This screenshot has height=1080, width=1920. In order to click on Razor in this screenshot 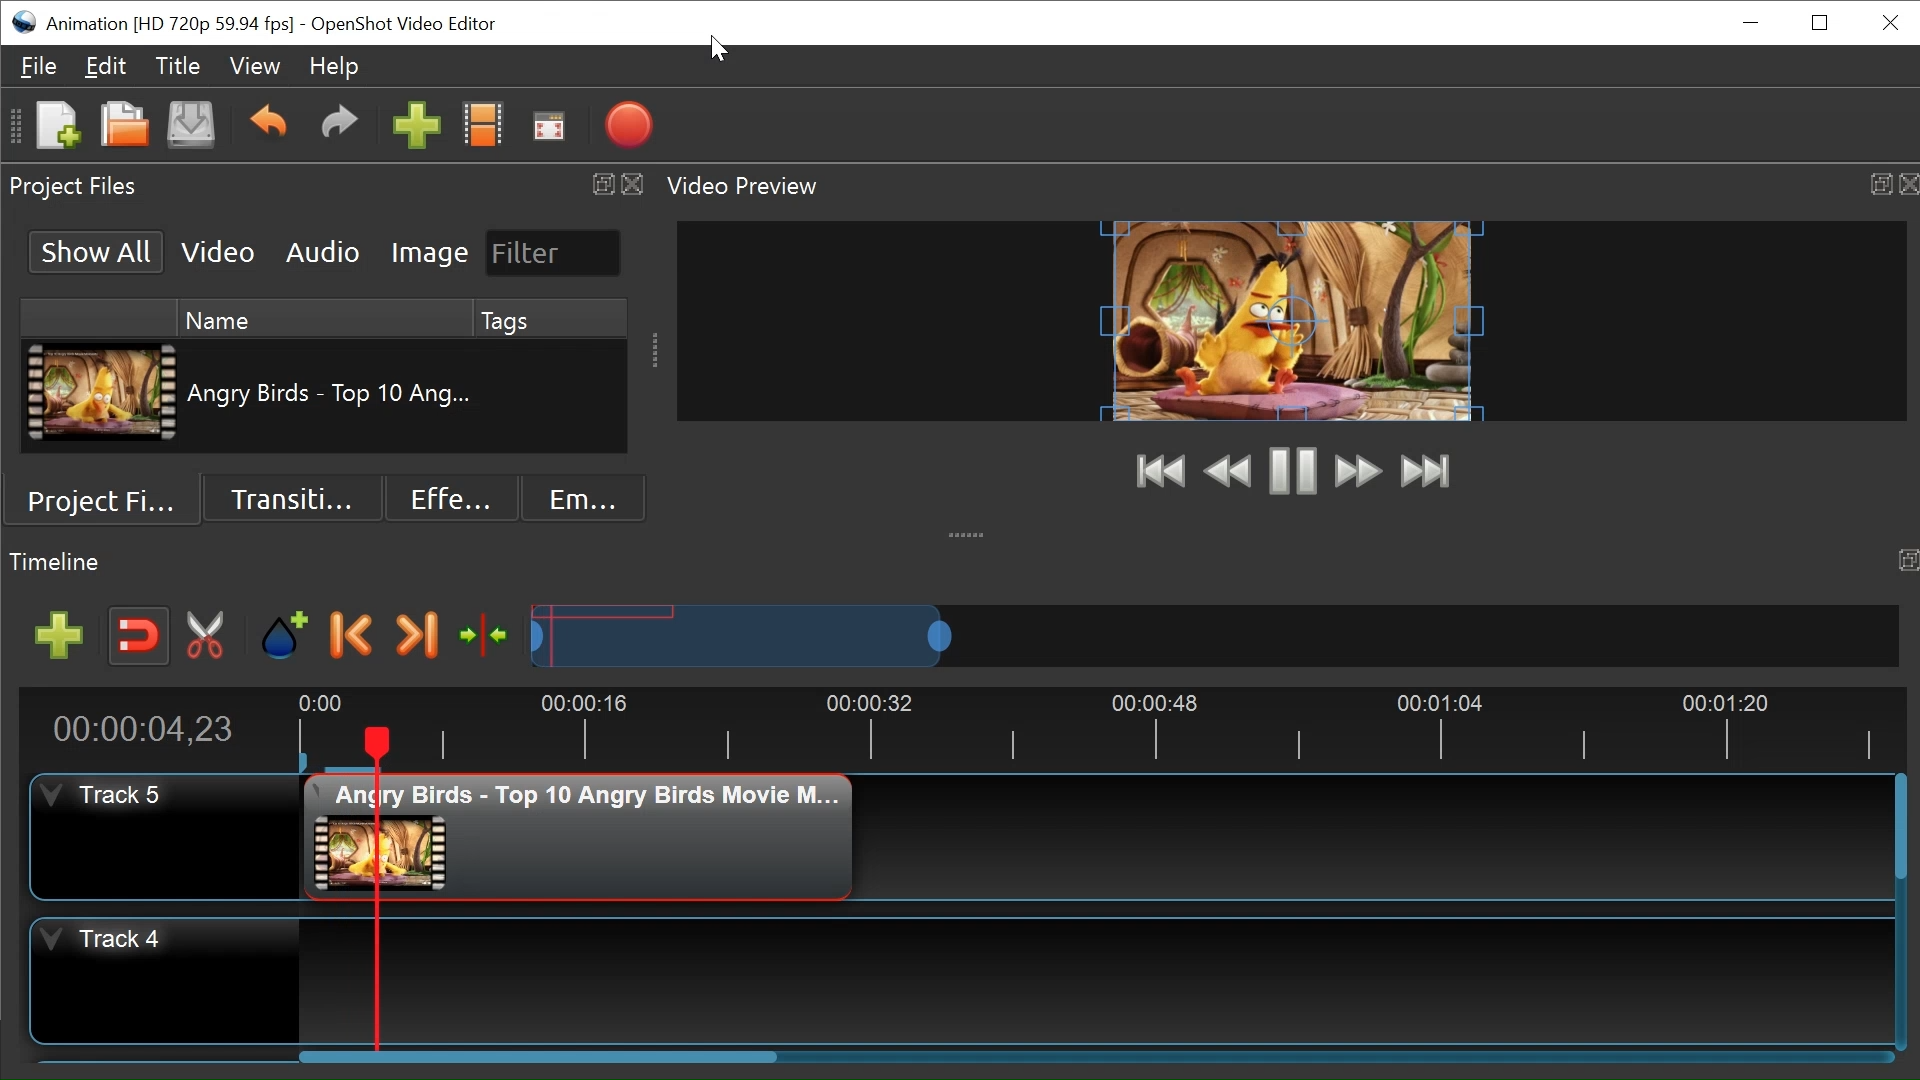, I will do `click(207, 637)`.